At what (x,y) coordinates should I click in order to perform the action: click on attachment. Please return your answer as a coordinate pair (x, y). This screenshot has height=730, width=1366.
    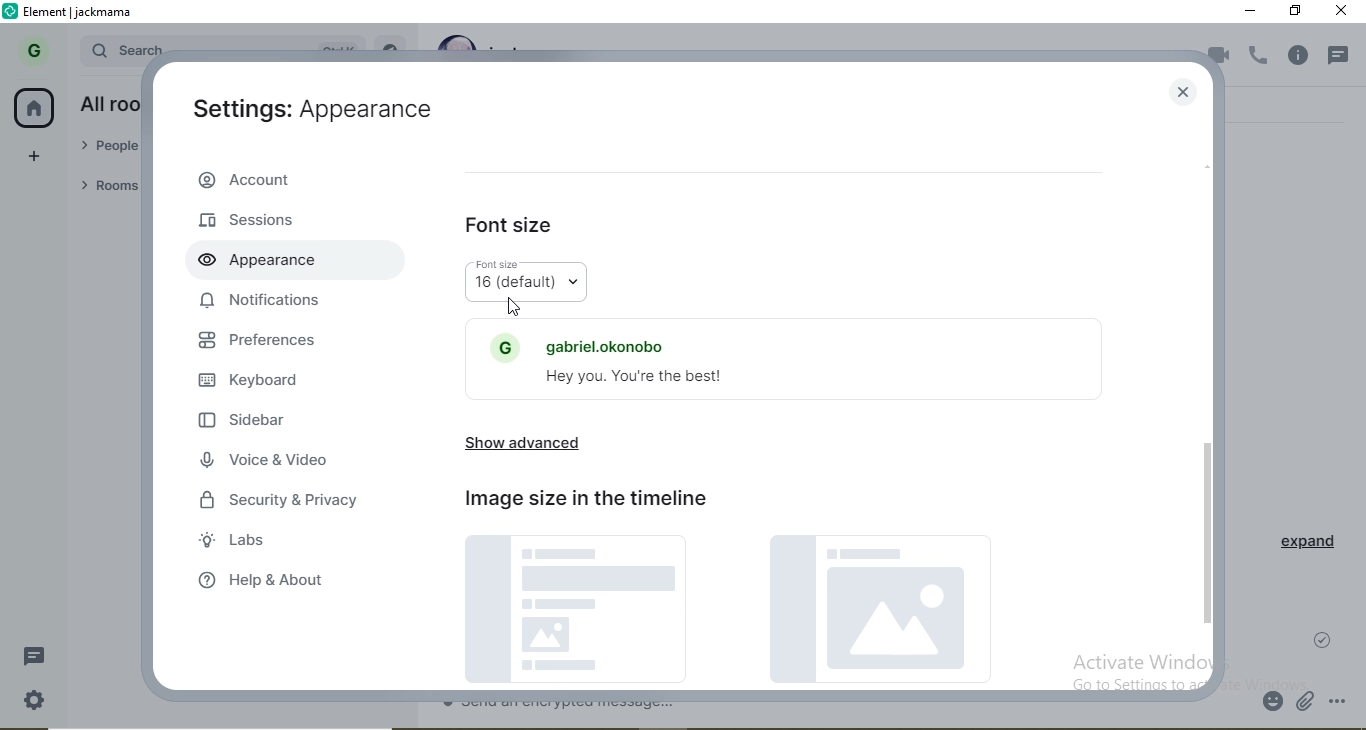
    Looking at the image, I should click on (1307, 704).